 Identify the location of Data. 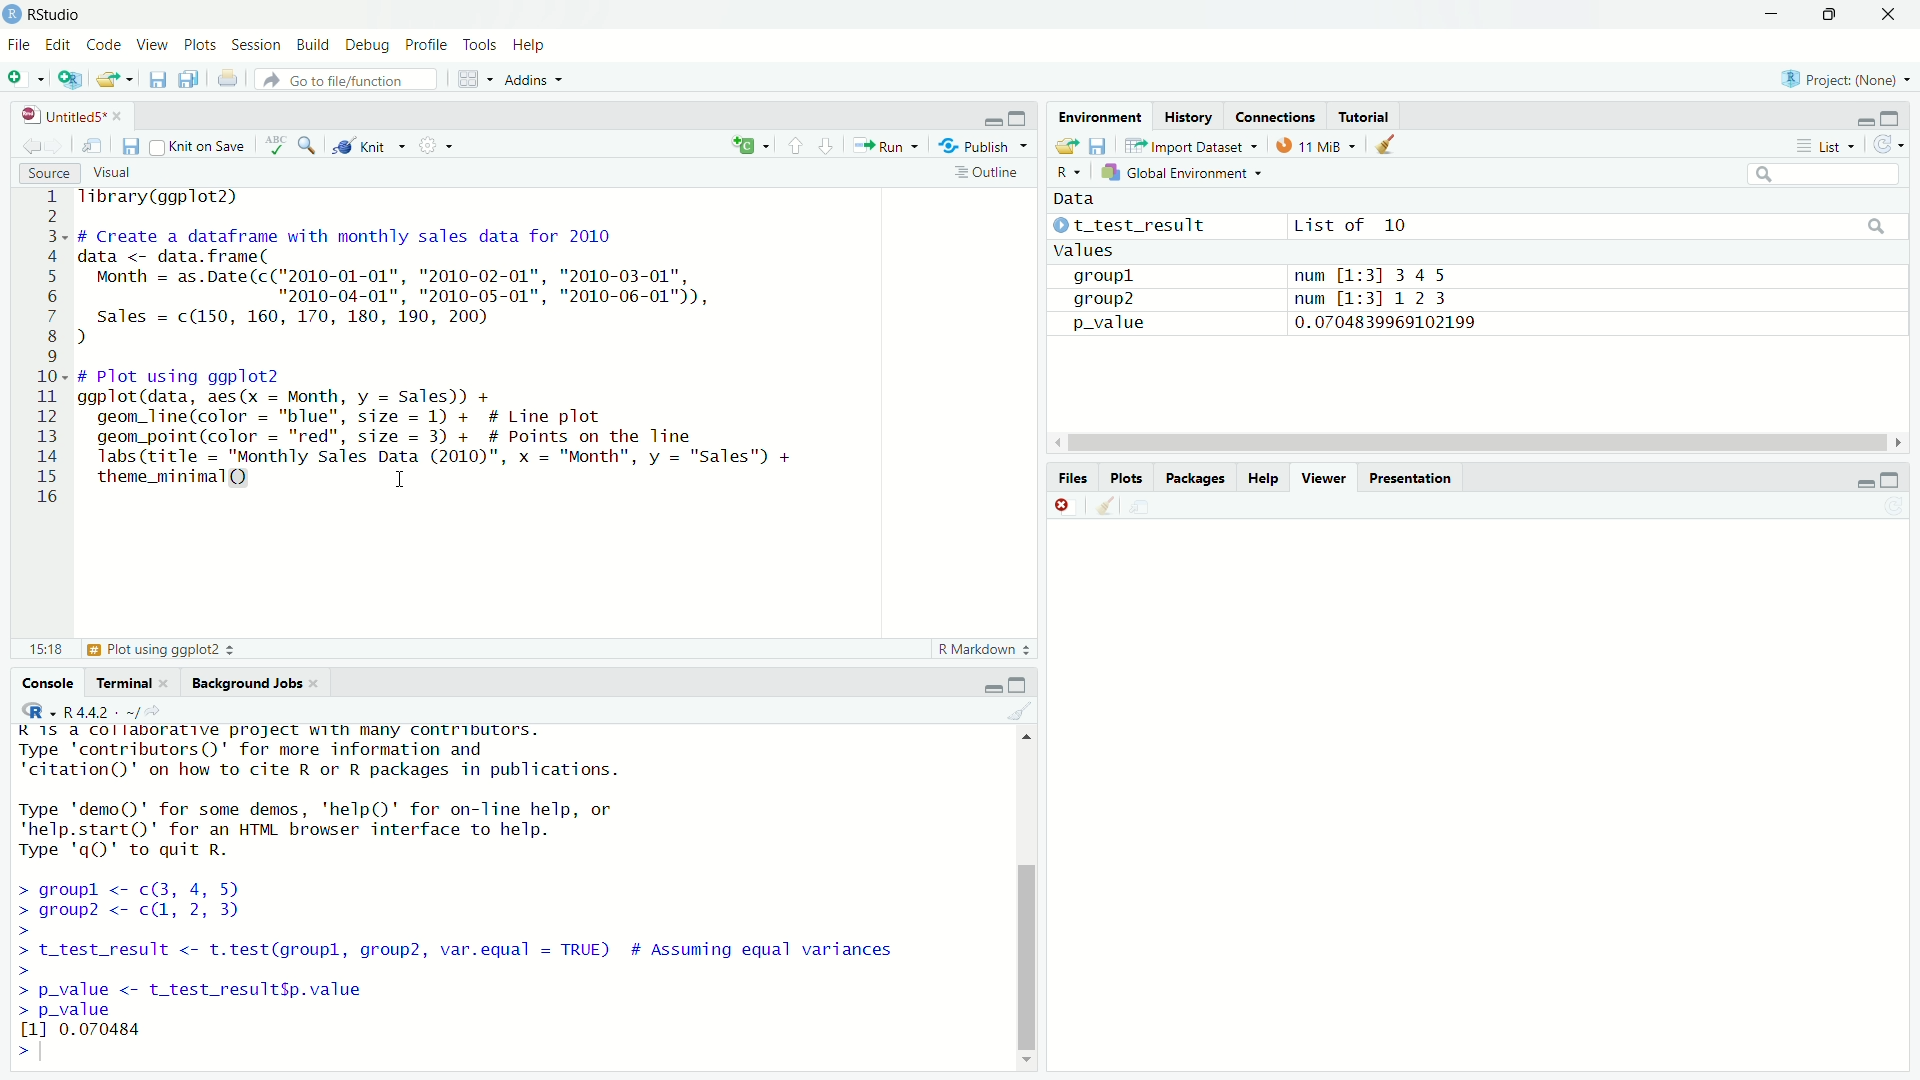
(1080, 199).